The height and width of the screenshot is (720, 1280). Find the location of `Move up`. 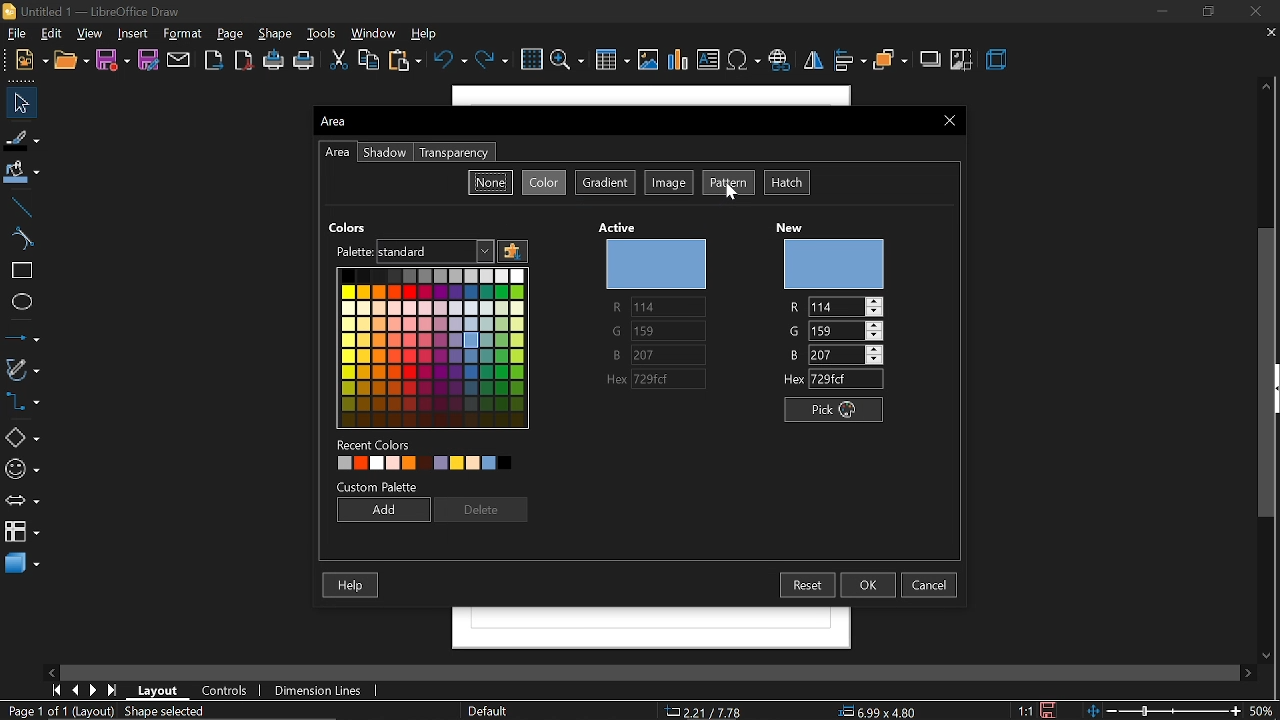

Move up is located at coordinates (1266, 86).